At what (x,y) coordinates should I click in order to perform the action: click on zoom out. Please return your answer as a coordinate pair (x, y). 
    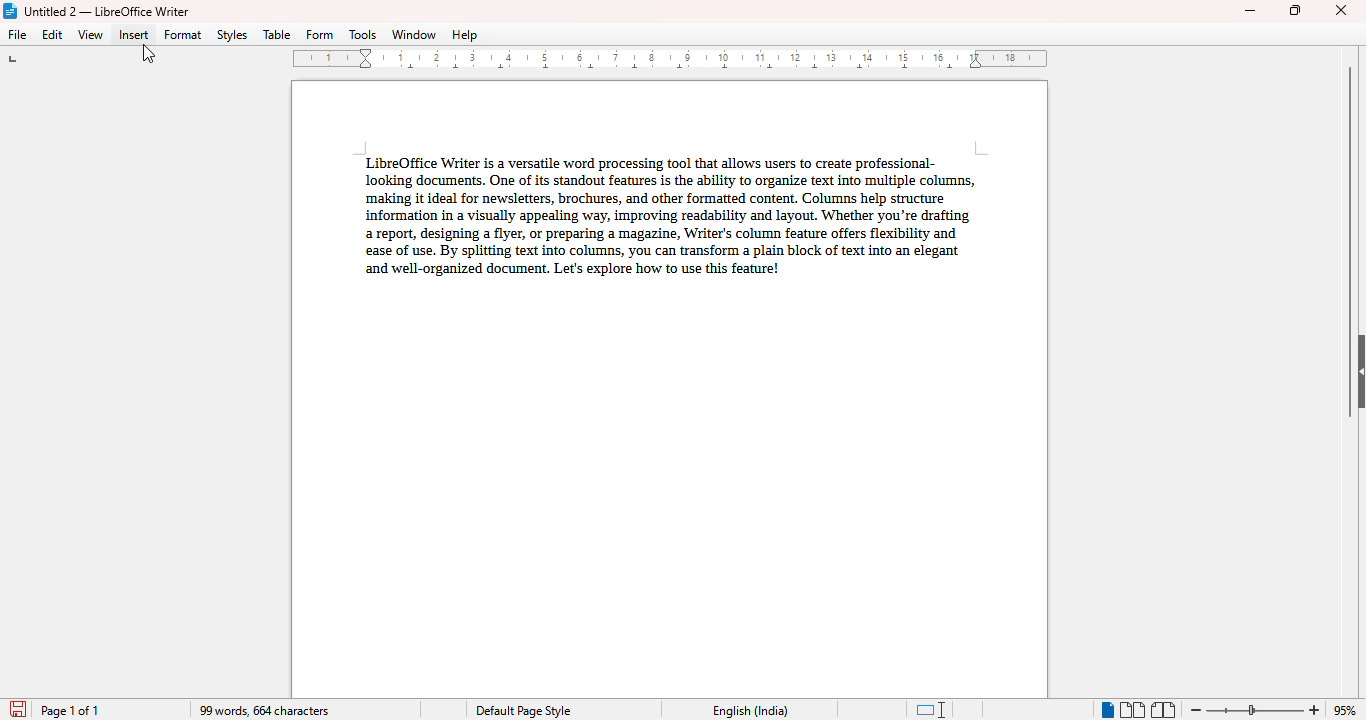
    Looking at the image, I should click on (1197, 710).